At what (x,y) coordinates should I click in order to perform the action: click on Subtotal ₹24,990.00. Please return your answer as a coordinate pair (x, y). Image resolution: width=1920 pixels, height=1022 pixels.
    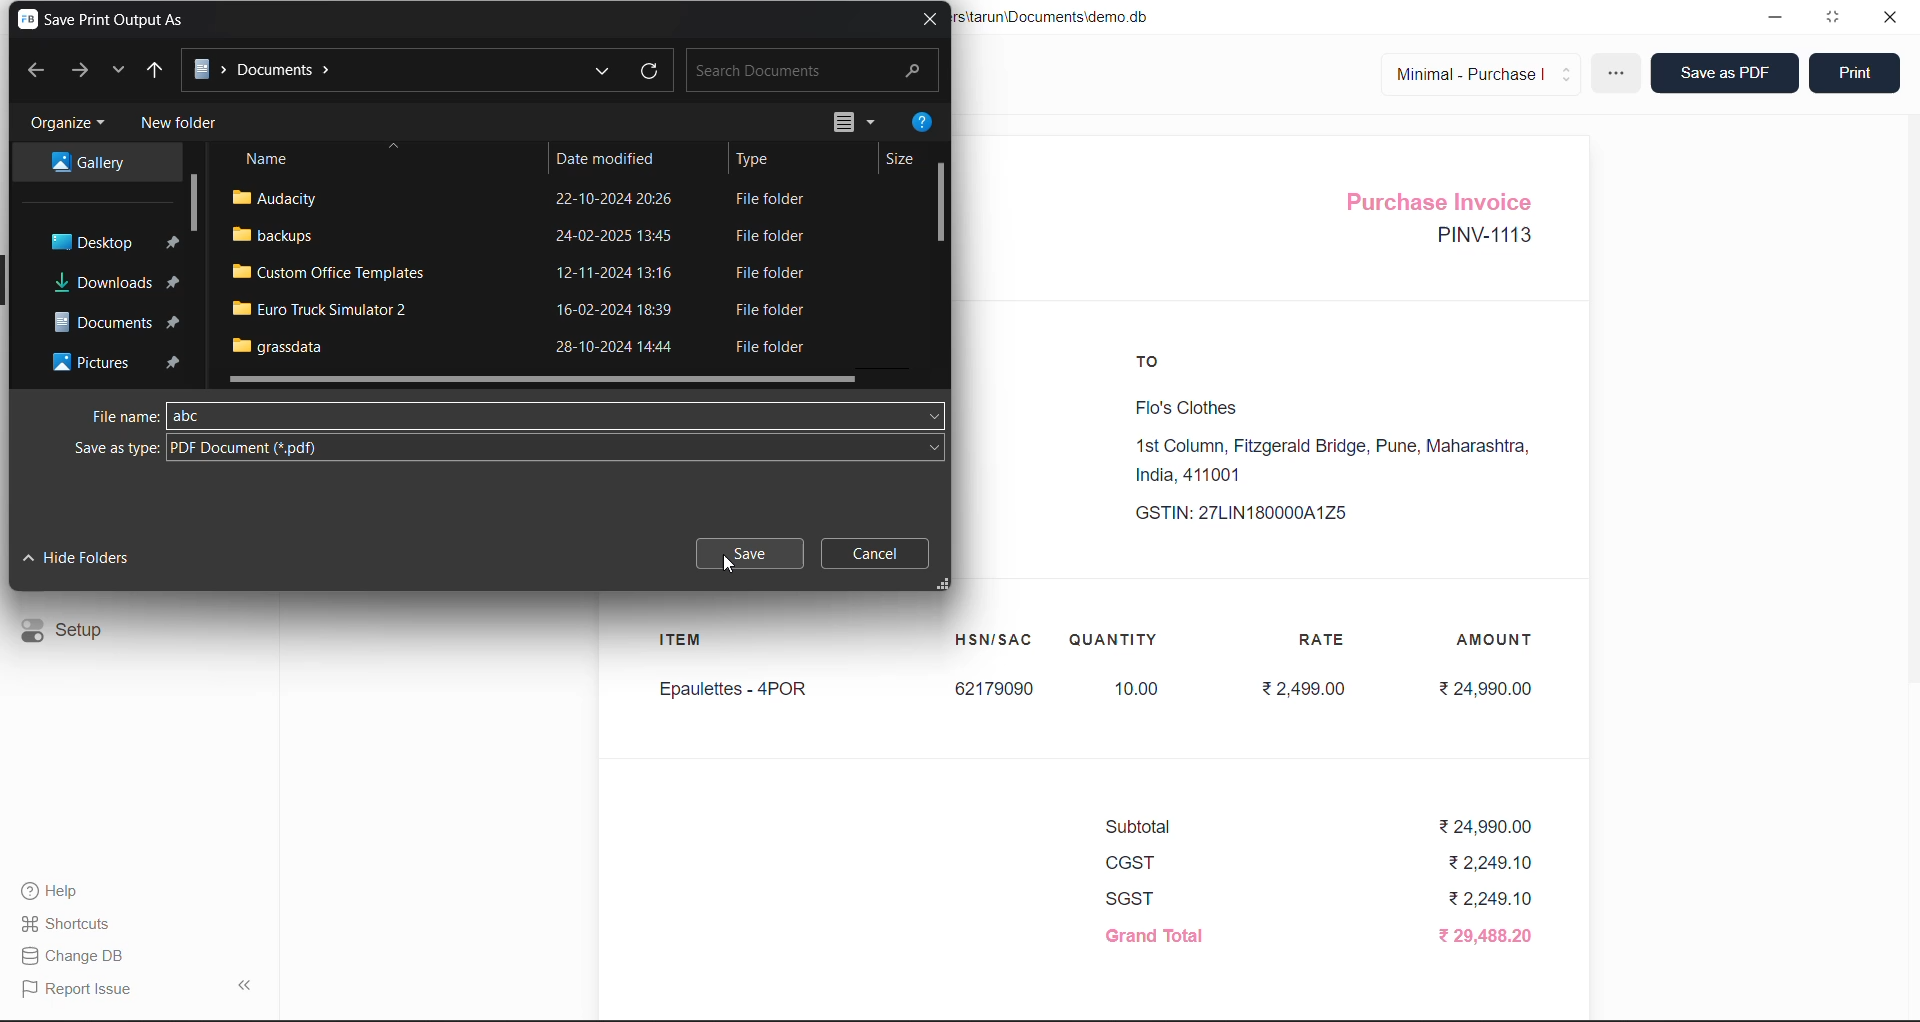
    Looking at the image, I should click on (1315, 829).